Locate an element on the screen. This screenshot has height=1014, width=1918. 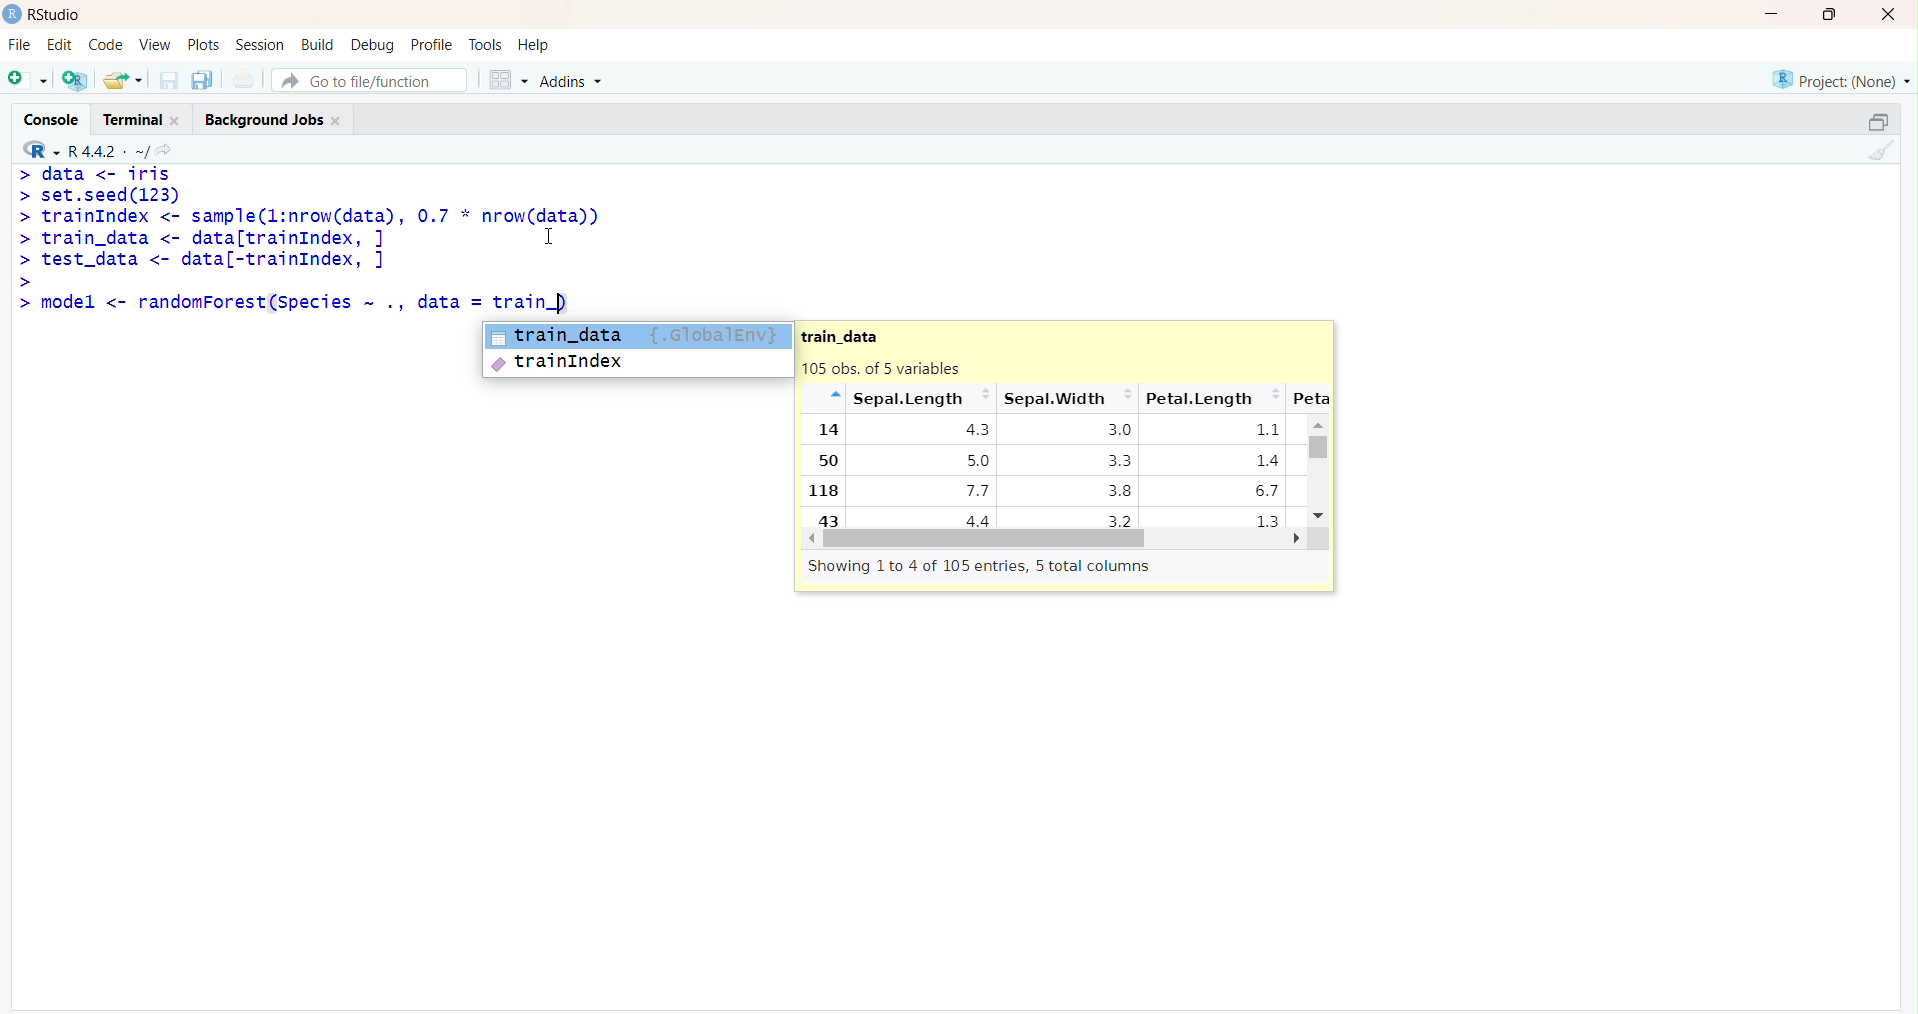
Save all open documents (Ctrl + Alt + S) is located at coordinates (200, 77).